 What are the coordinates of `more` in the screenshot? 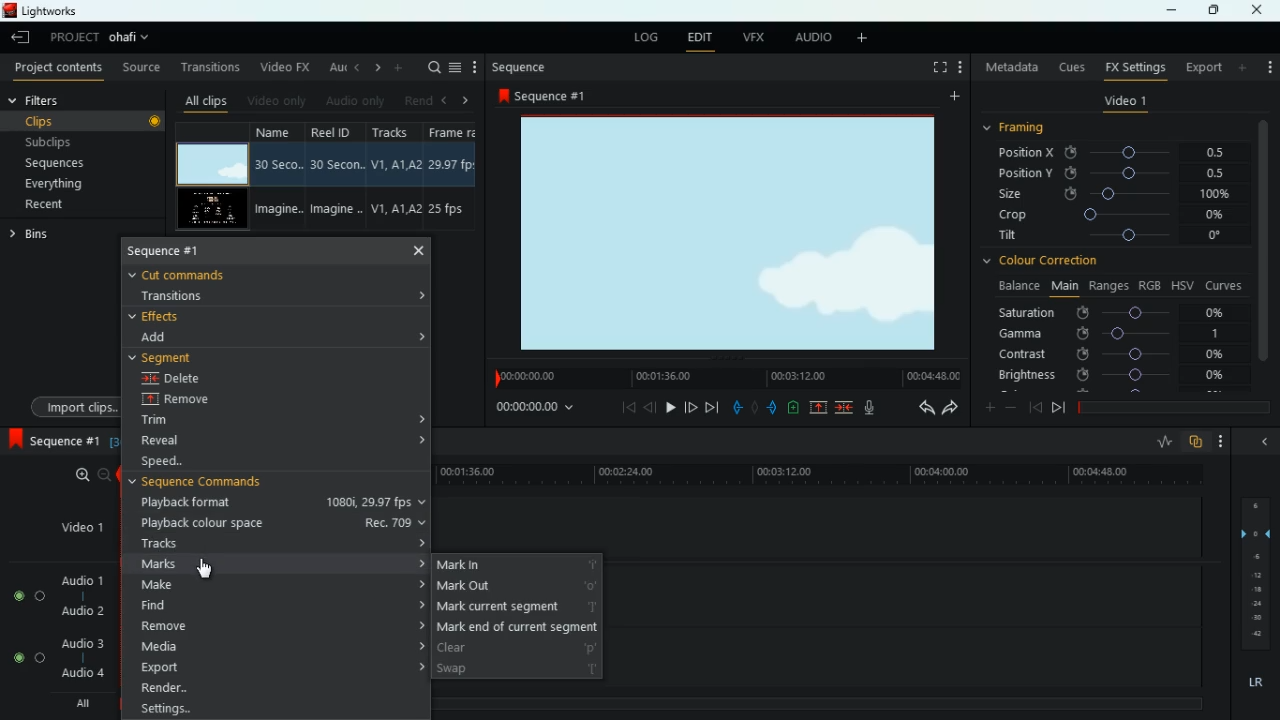 It's located at (990, 406).